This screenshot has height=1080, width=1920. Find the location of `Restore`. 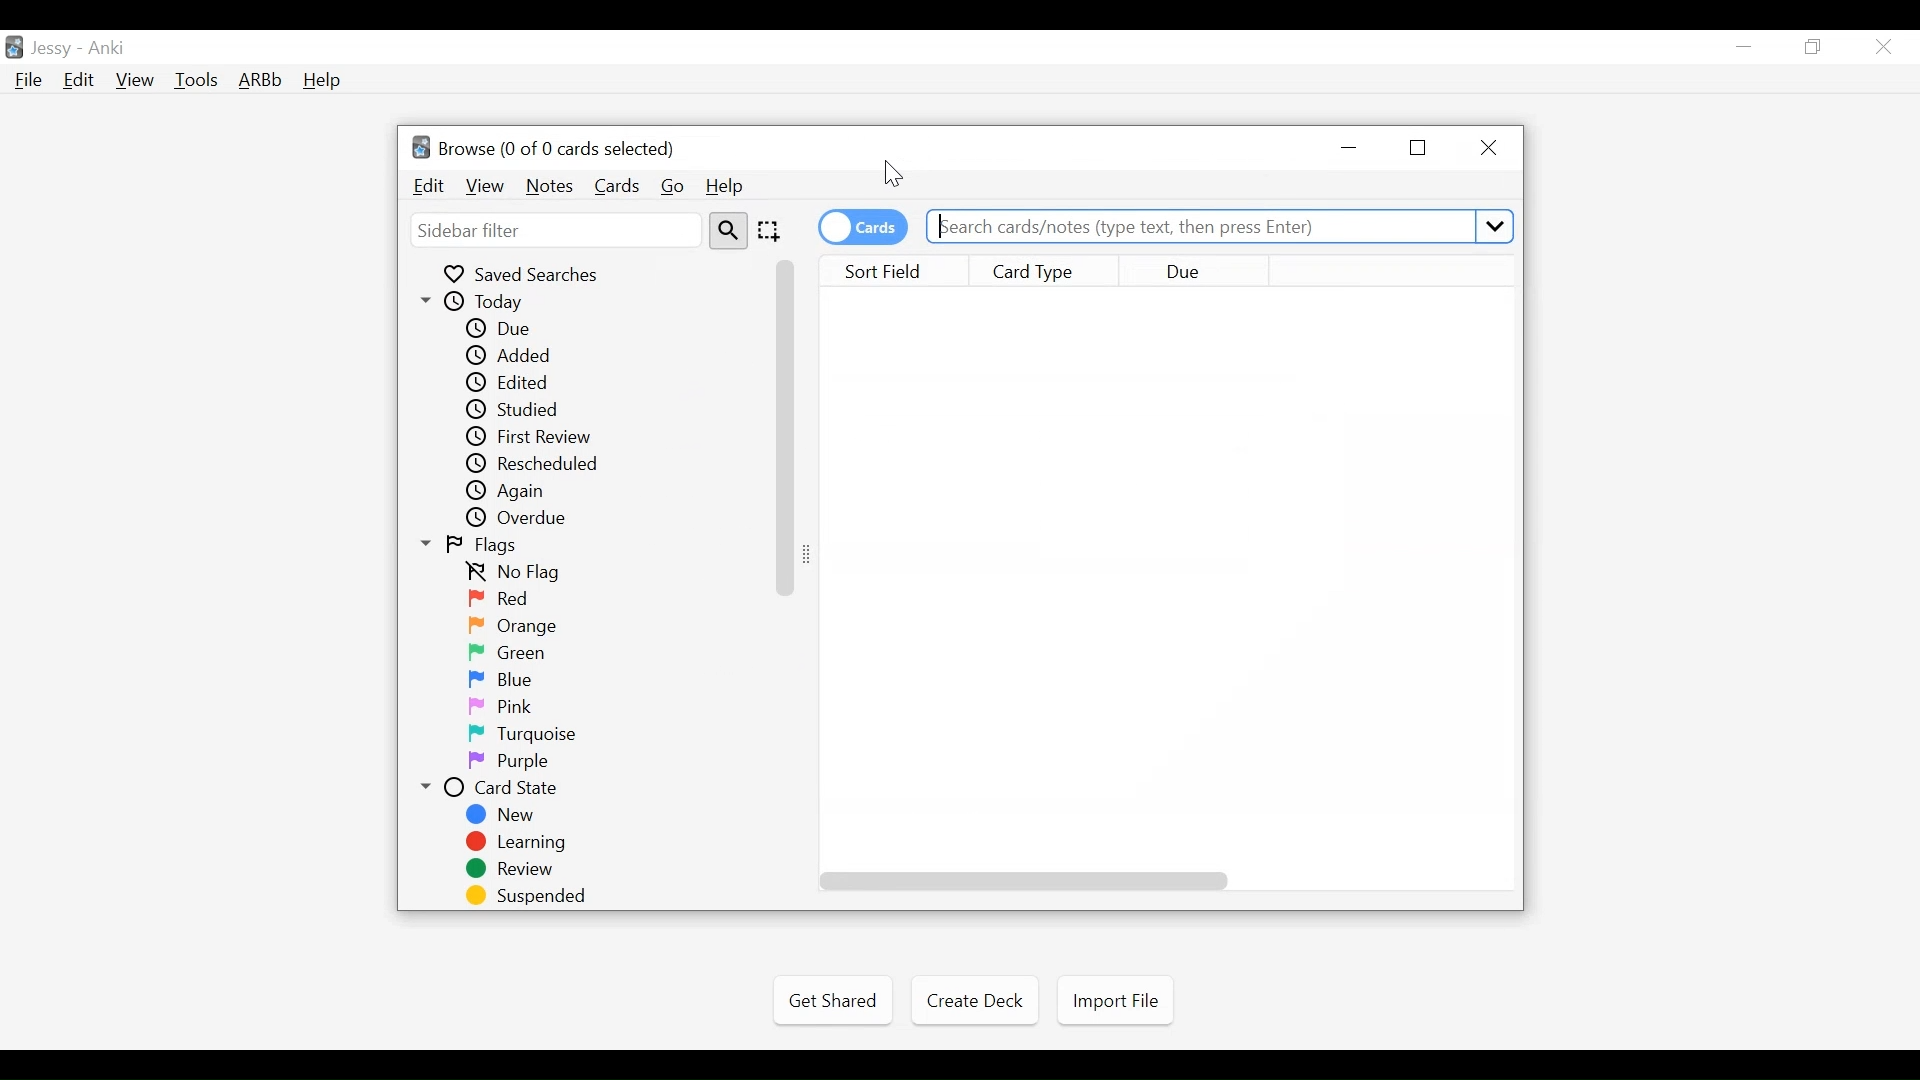

Restore is located at coordinates (1418, 150).